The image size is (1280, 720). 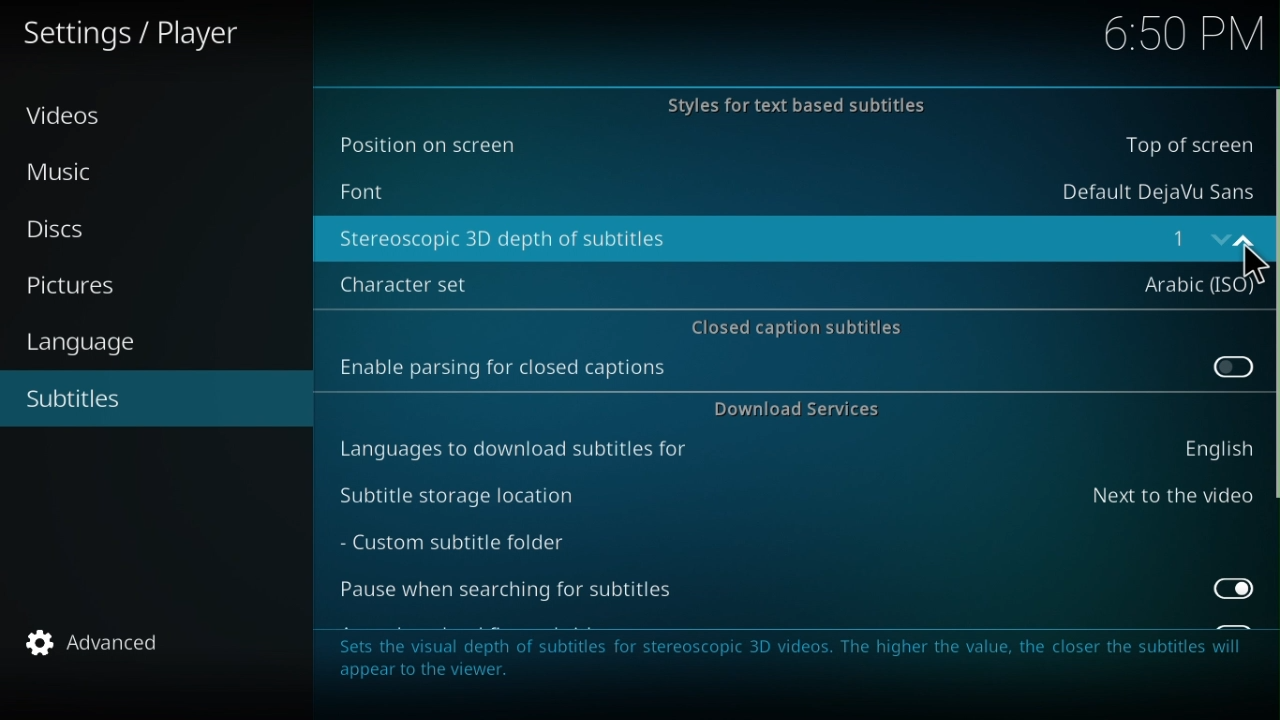 What do you see at coordinates (479, 545) in the screenshot?
I see `Custom subtitle folder` at bounding box center [479, 545].